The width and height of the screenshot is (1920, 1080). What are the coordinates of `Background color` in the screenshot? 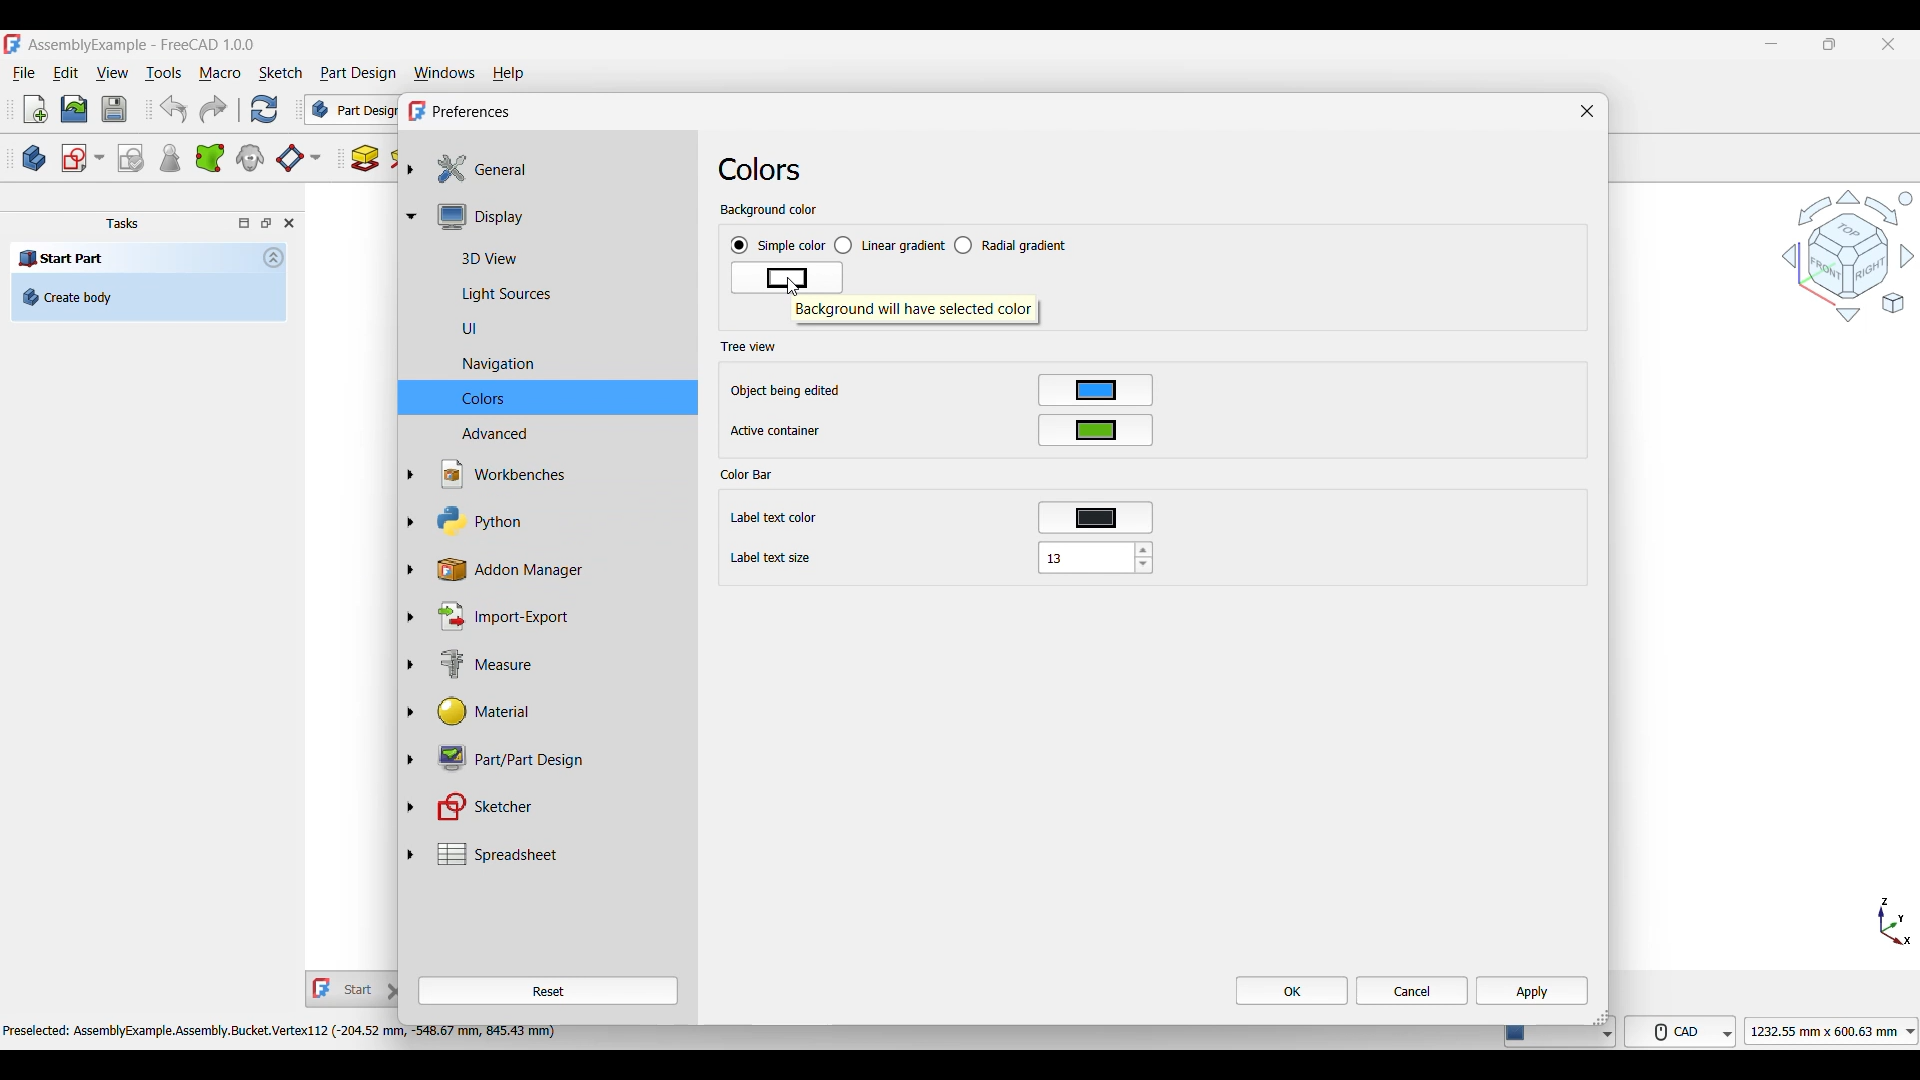 It's located at (769, 211).